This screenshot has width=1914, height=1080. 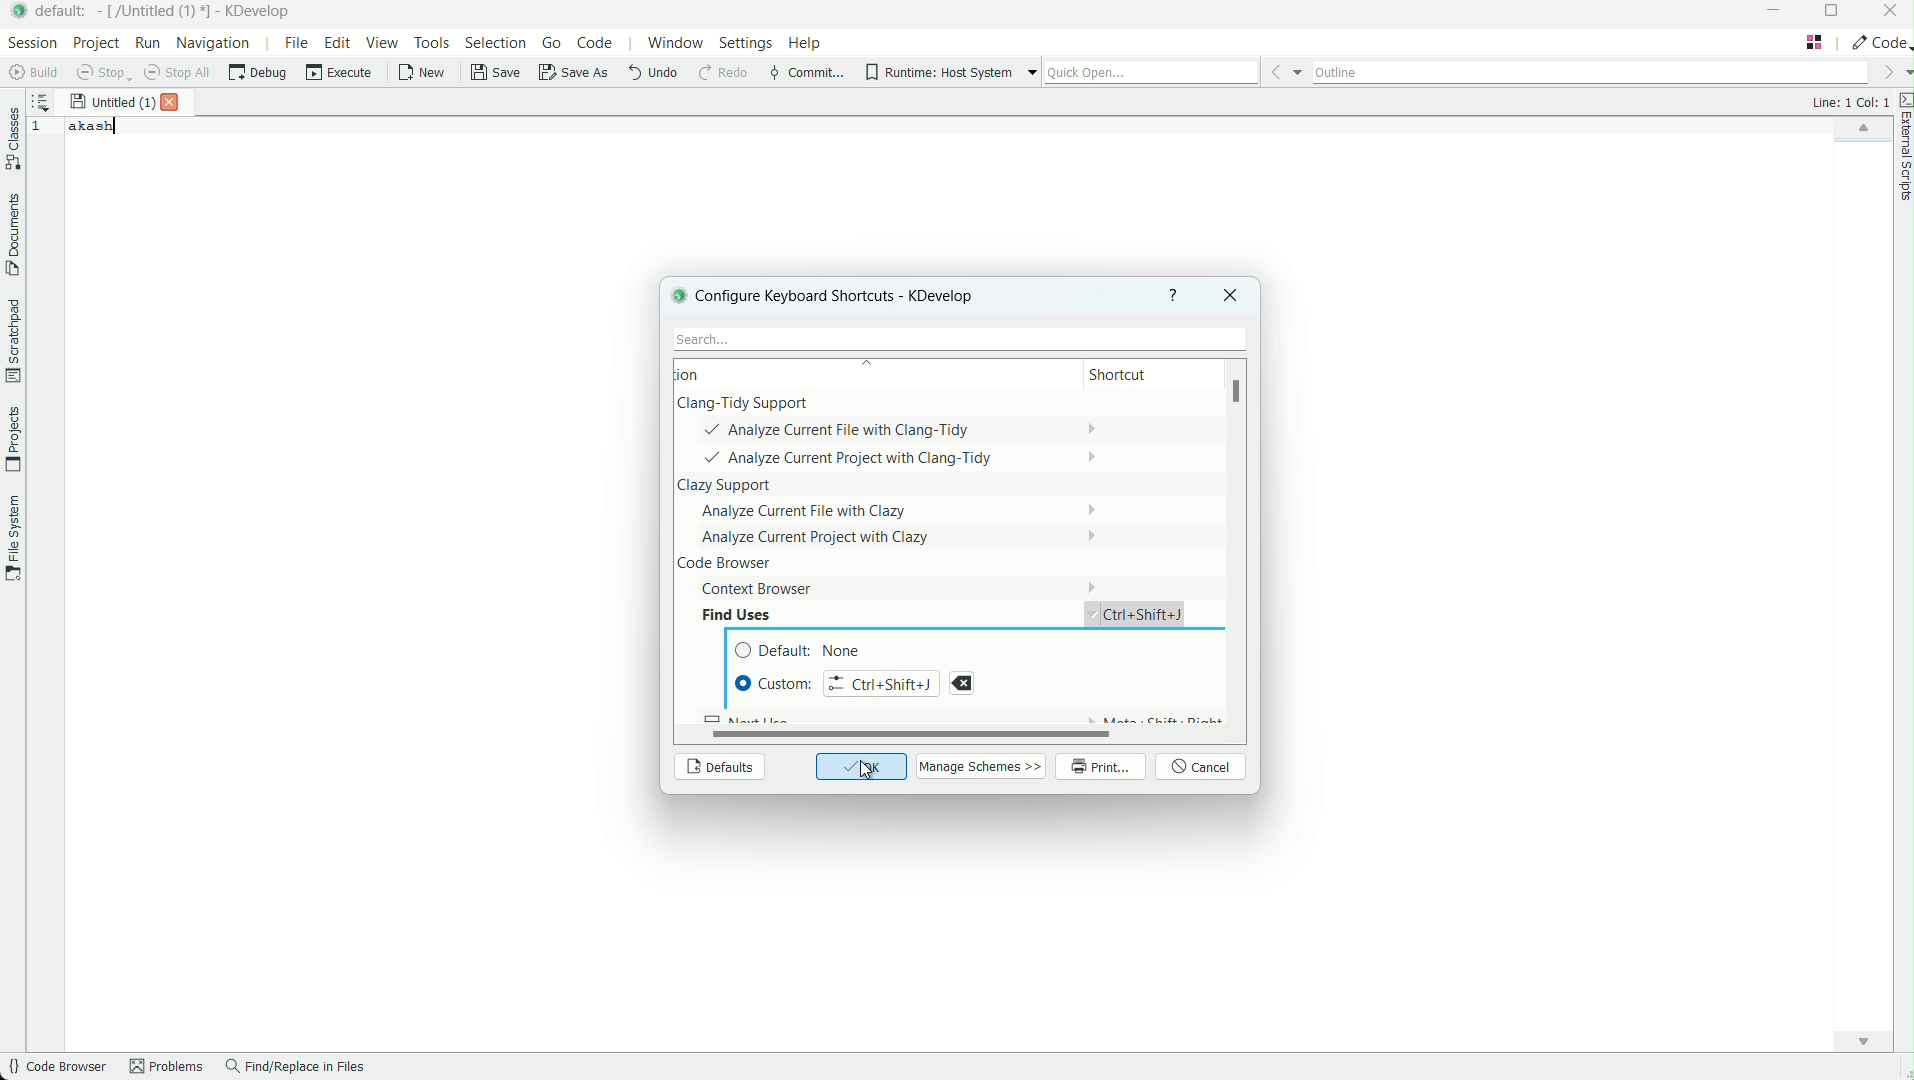 I want to click on manage schemes, so click(x=983, y=766).